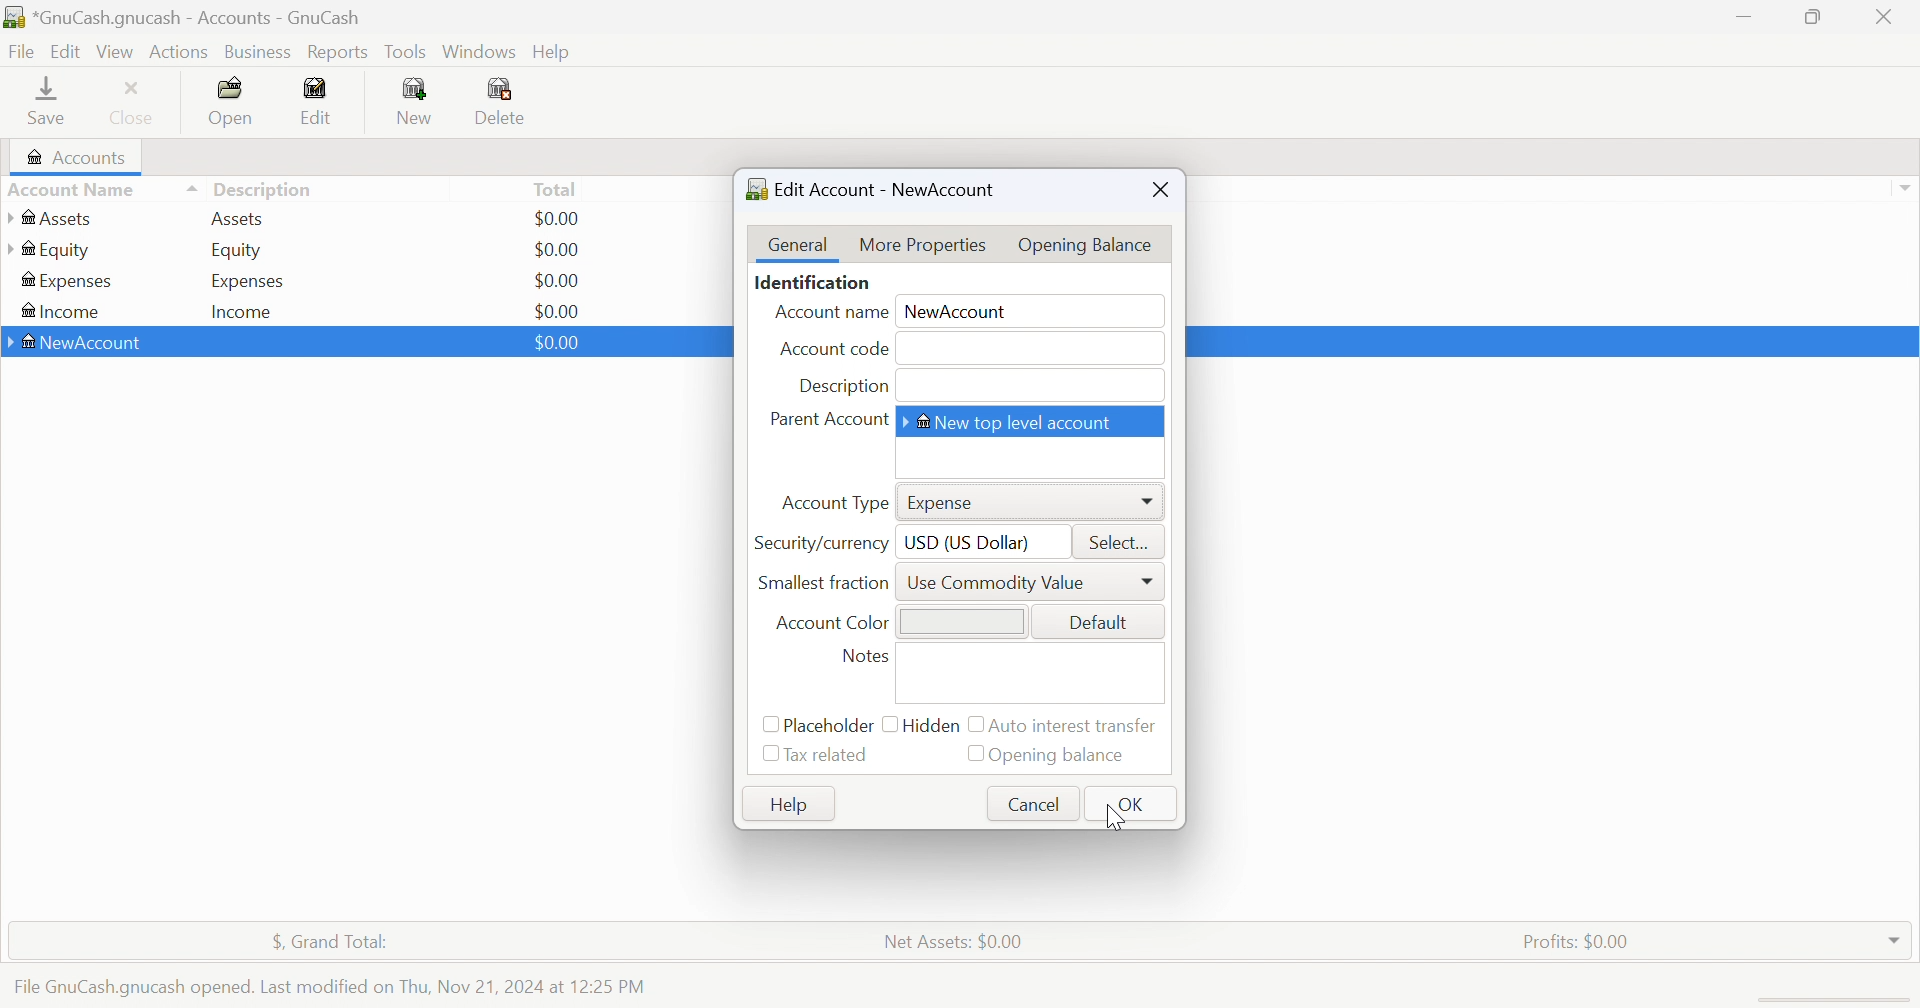 The width and height of the screenshot is (1920, 1008). What do you see at coordinates (975, 544) in the screenshot?
I see `USD (US Dollar)` at bounding box center [975, 544].